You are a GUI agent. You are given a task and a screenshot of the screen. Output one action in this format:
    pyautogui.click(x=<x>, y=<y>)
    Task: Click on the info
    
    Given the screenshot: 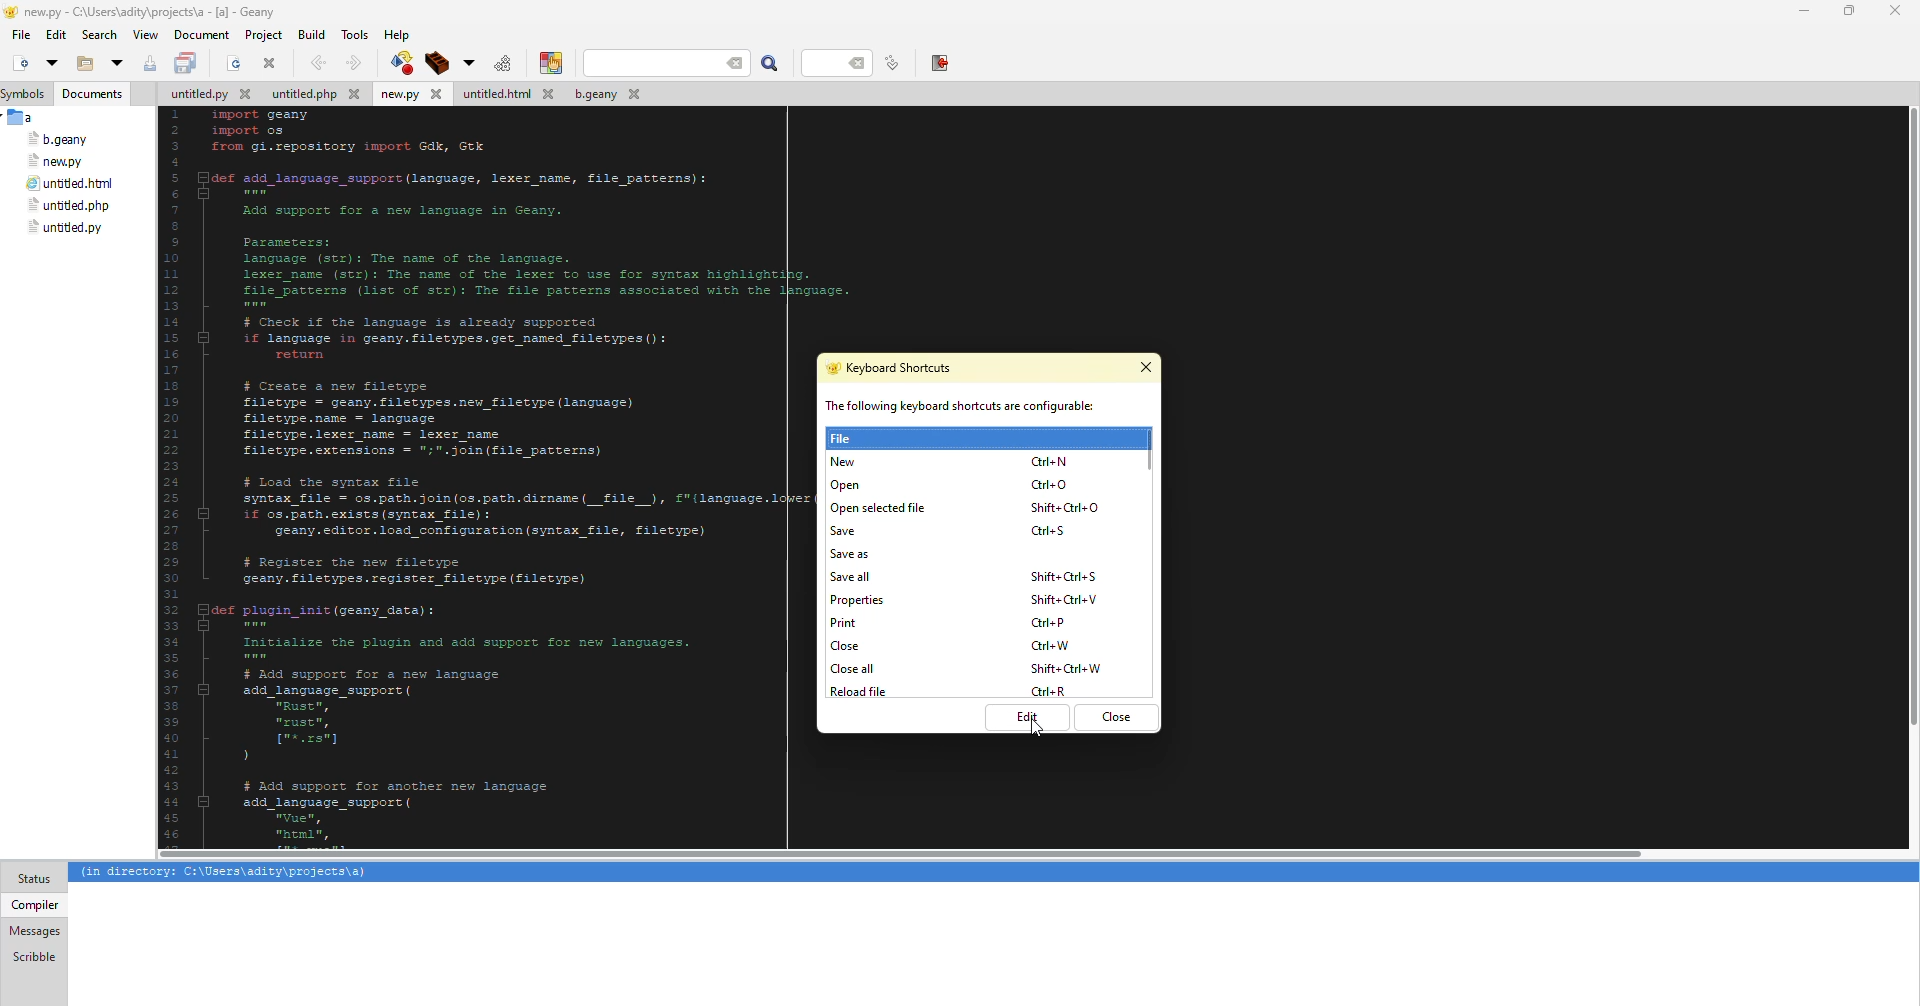 What is the action you would take?
    pyautogui.click(x=966, y=408)
    